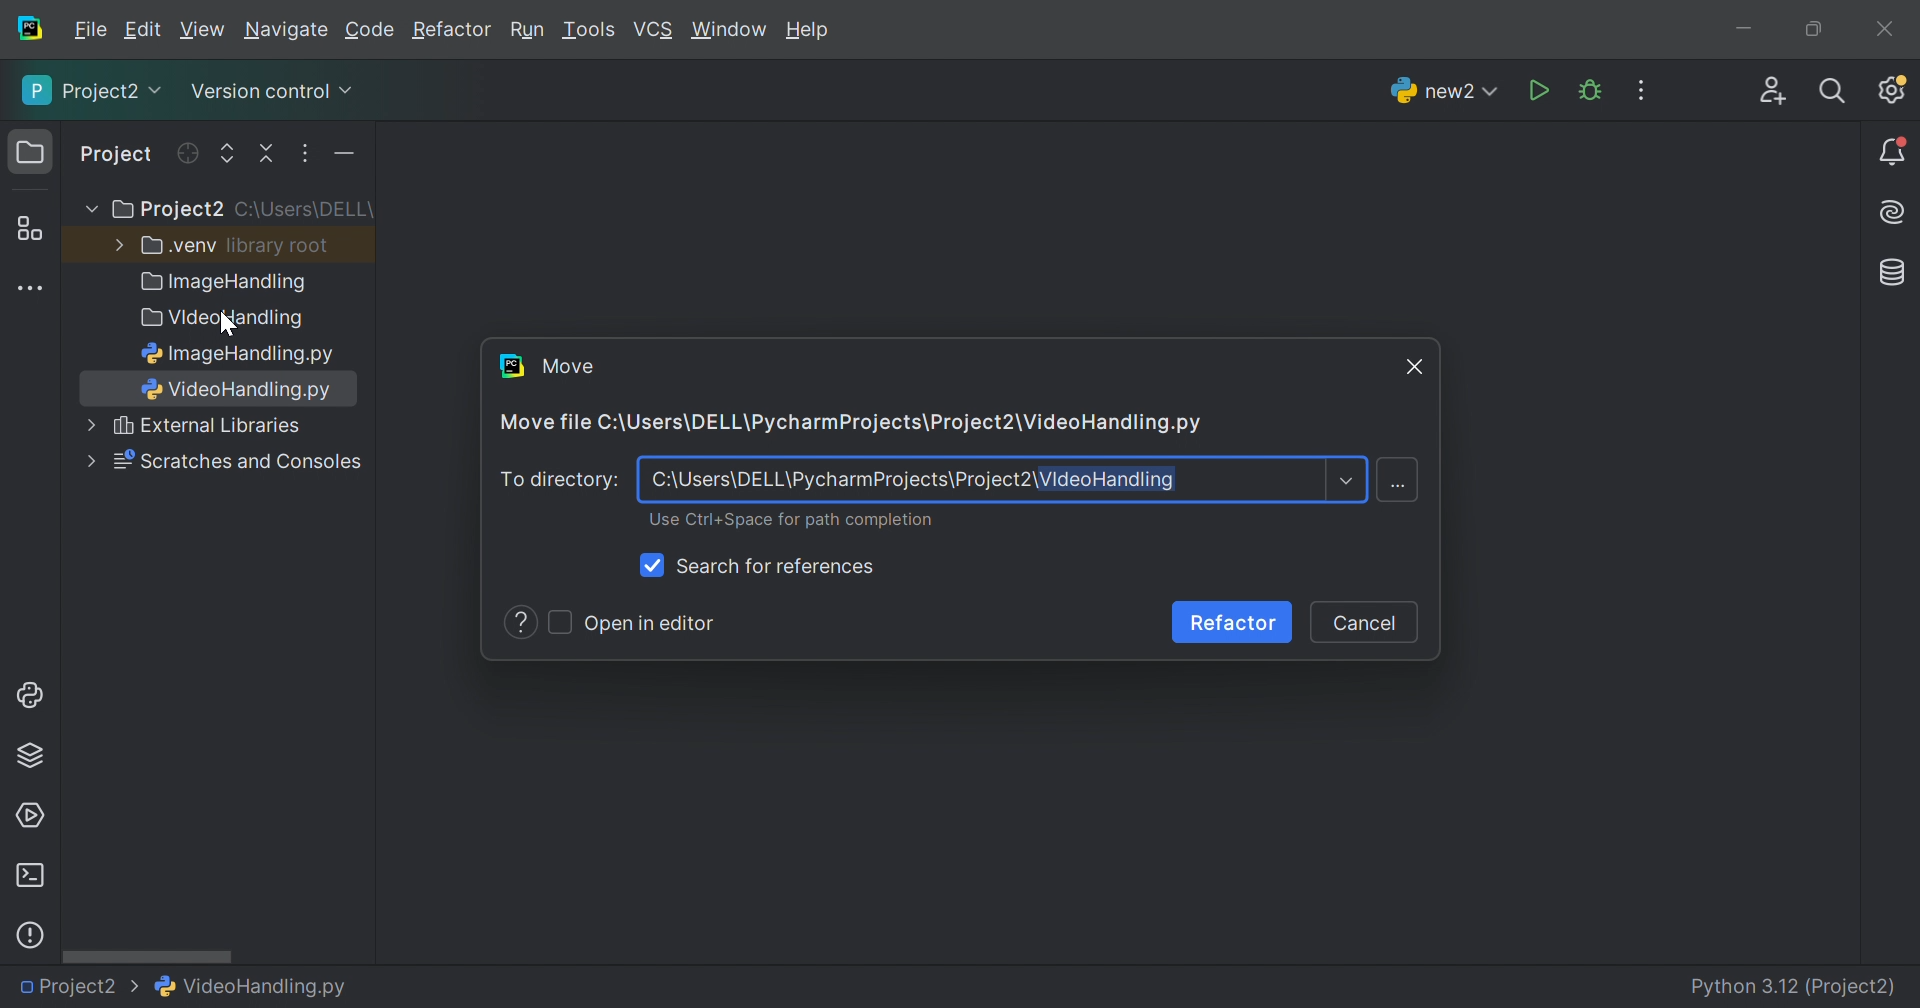 Image resolution: width=1920 pixels, height=1008 pixels. I want to click on Project, so click(118, 156).